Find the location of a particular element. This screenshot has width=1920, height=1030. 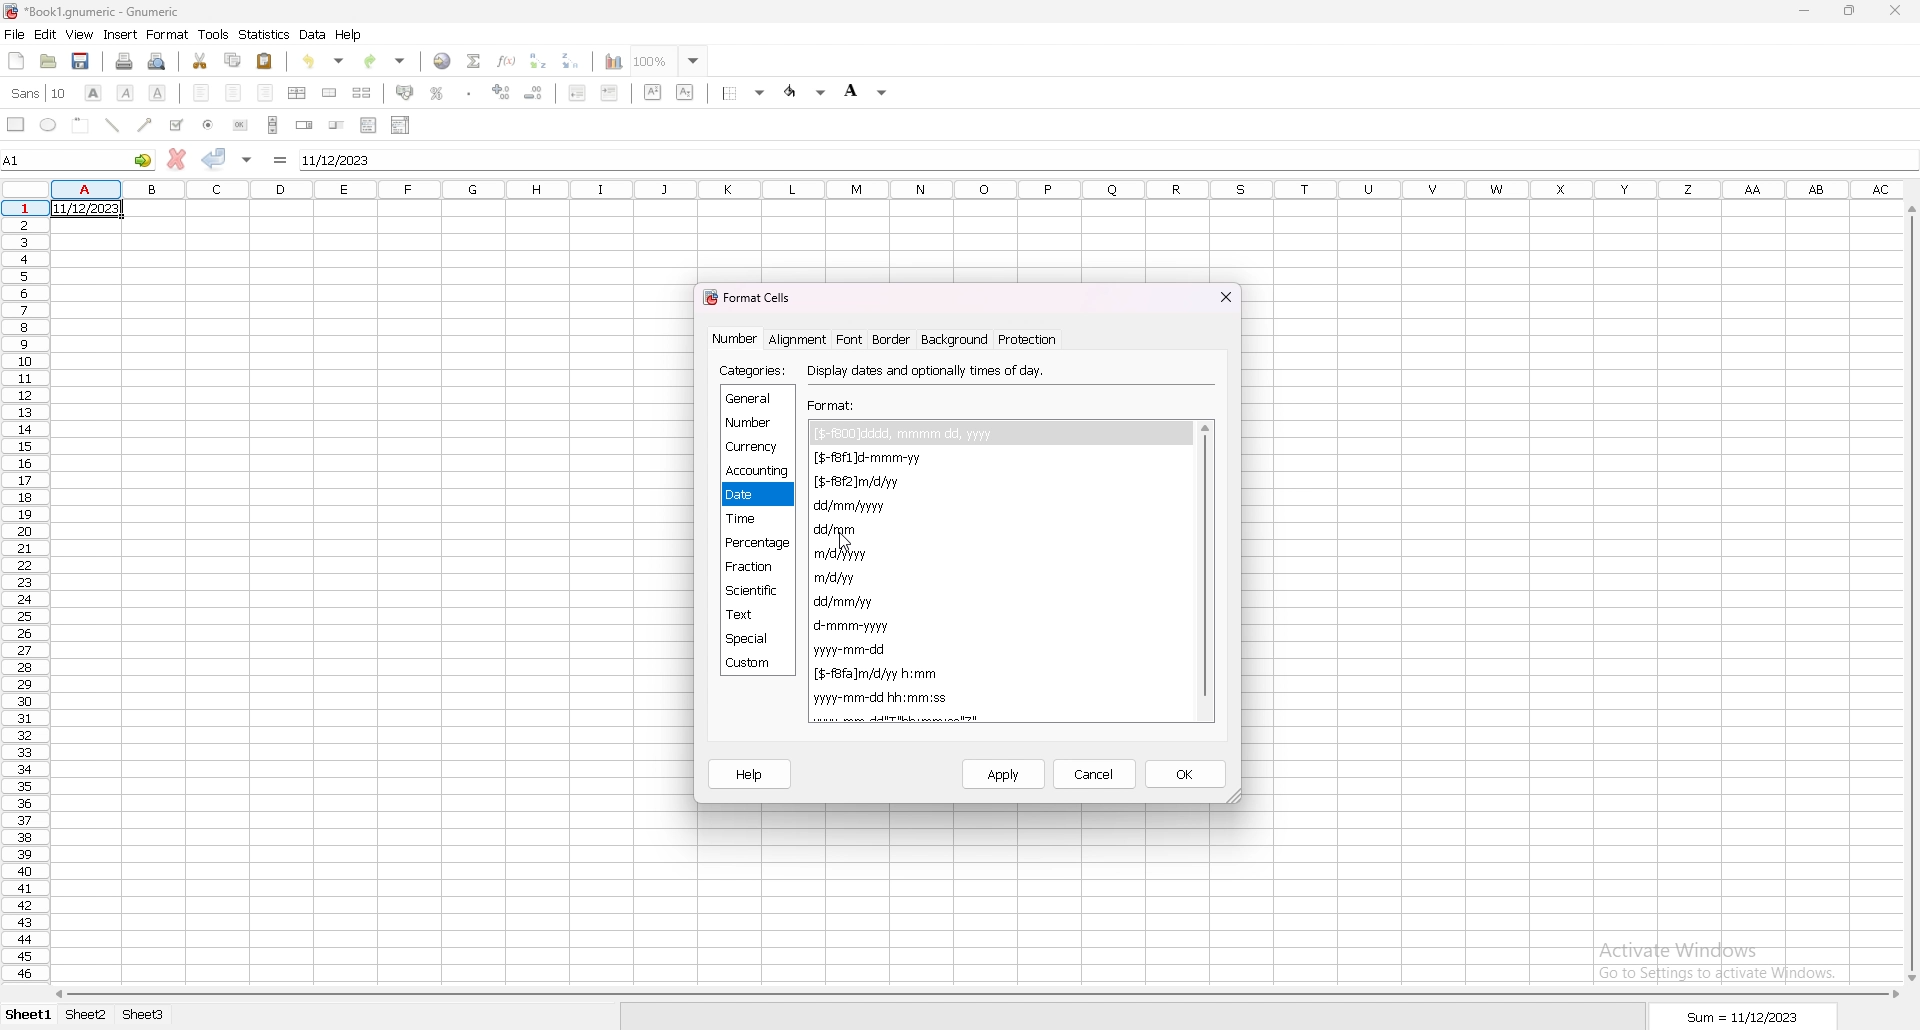

accounting is located at coordinates (405, 92).